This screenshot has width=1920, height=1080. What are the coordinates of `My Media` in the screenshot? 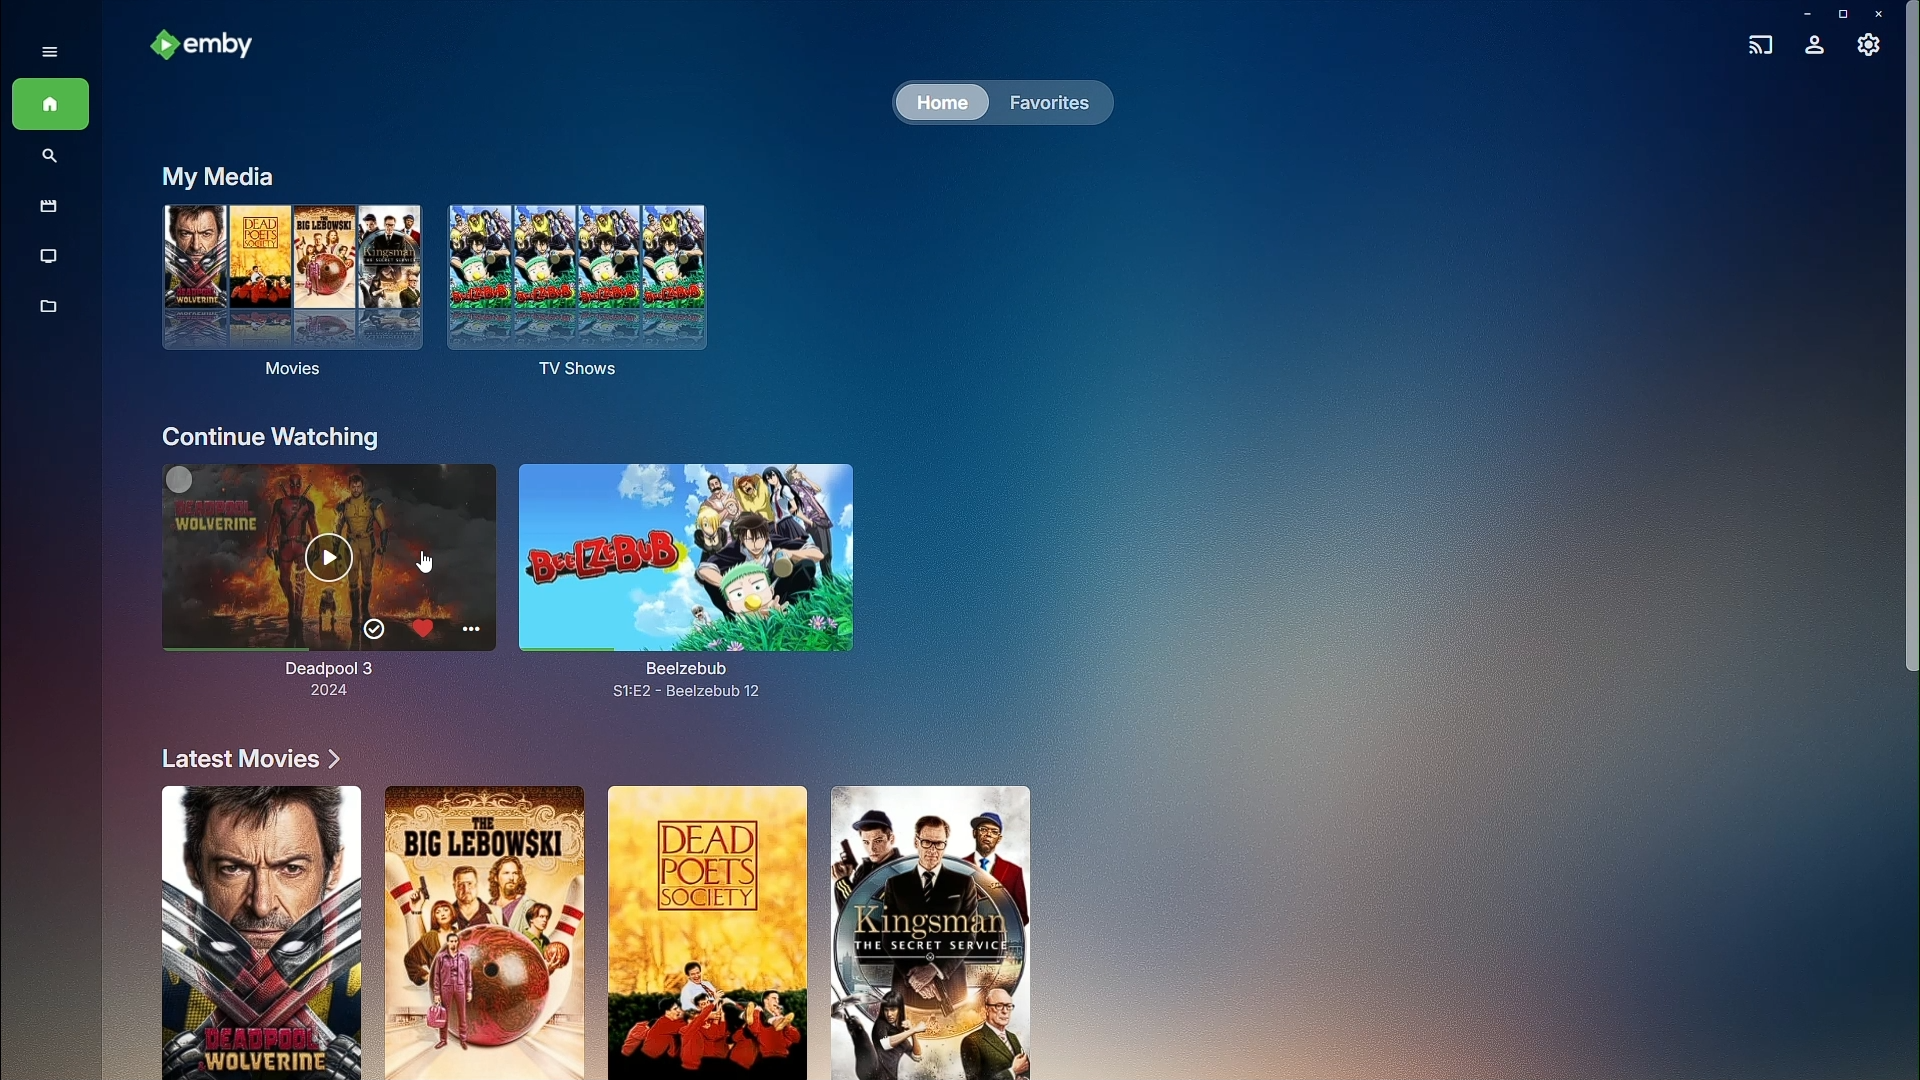 It's located at (214, 176).